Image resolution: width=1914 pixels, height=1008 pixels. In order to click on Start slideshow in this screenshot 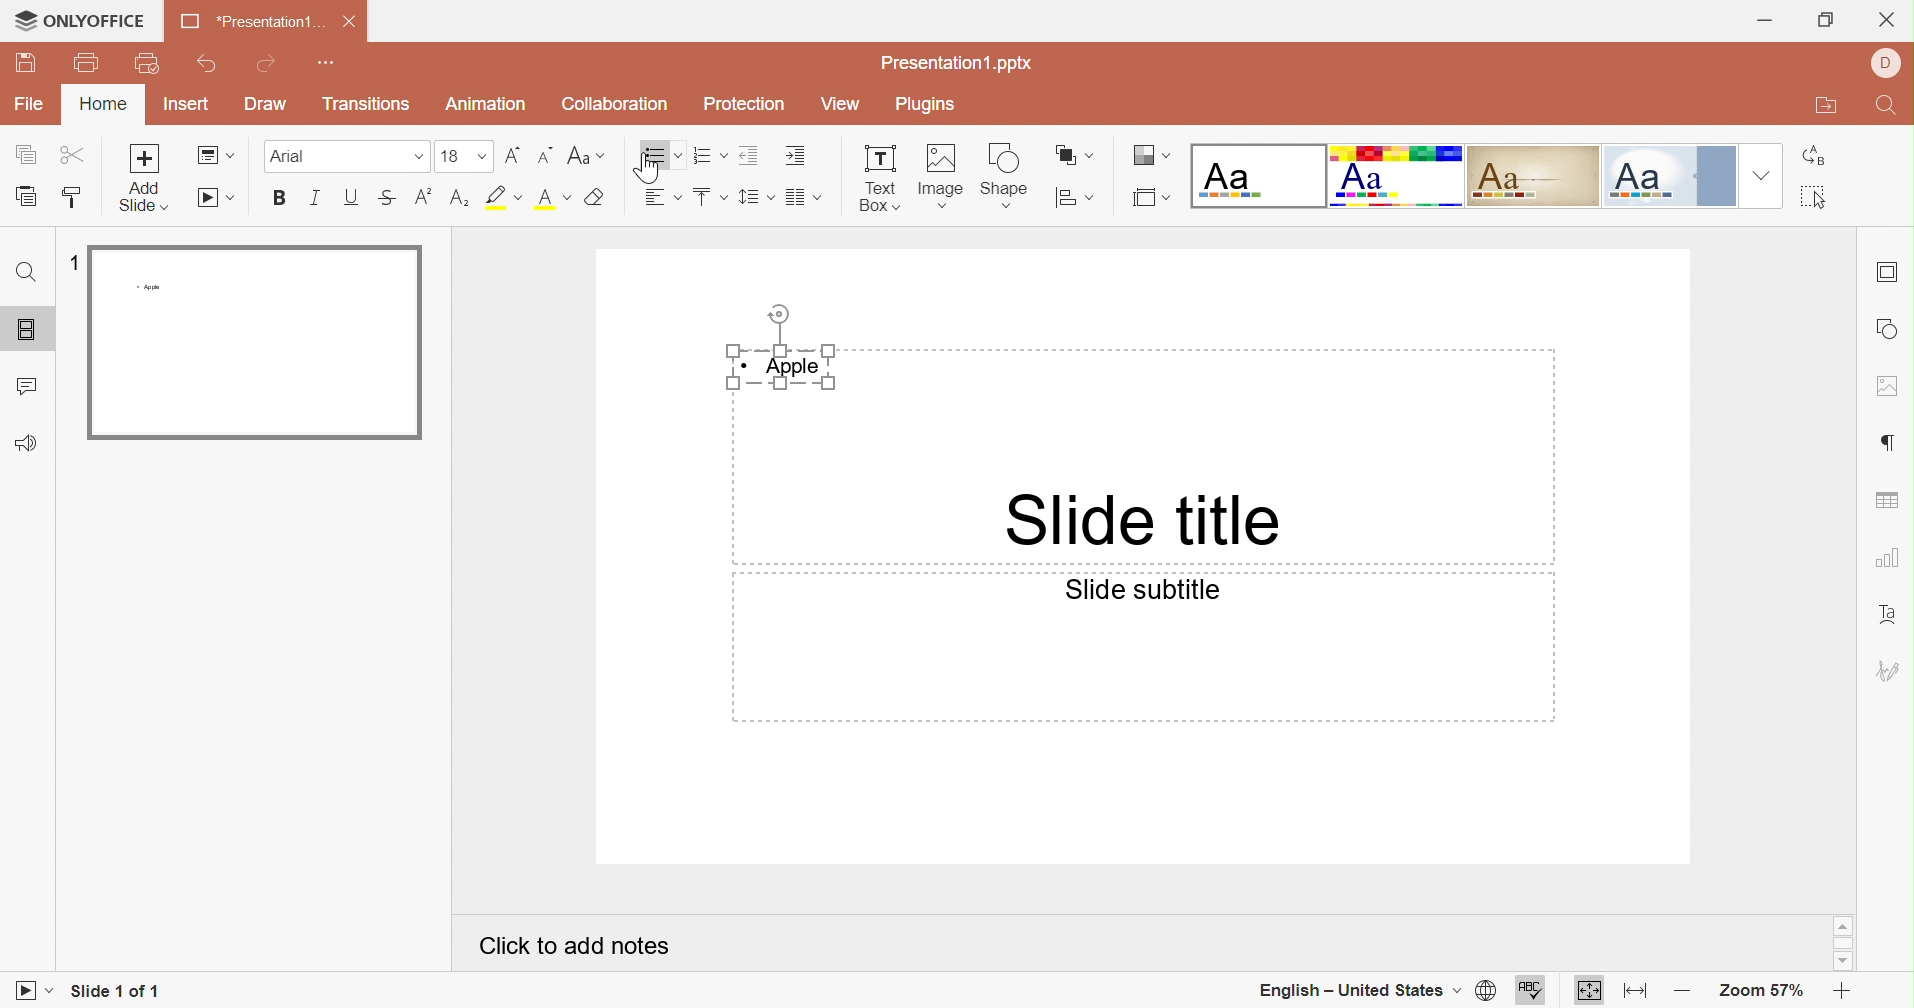, I will do `click(29, 994)`.